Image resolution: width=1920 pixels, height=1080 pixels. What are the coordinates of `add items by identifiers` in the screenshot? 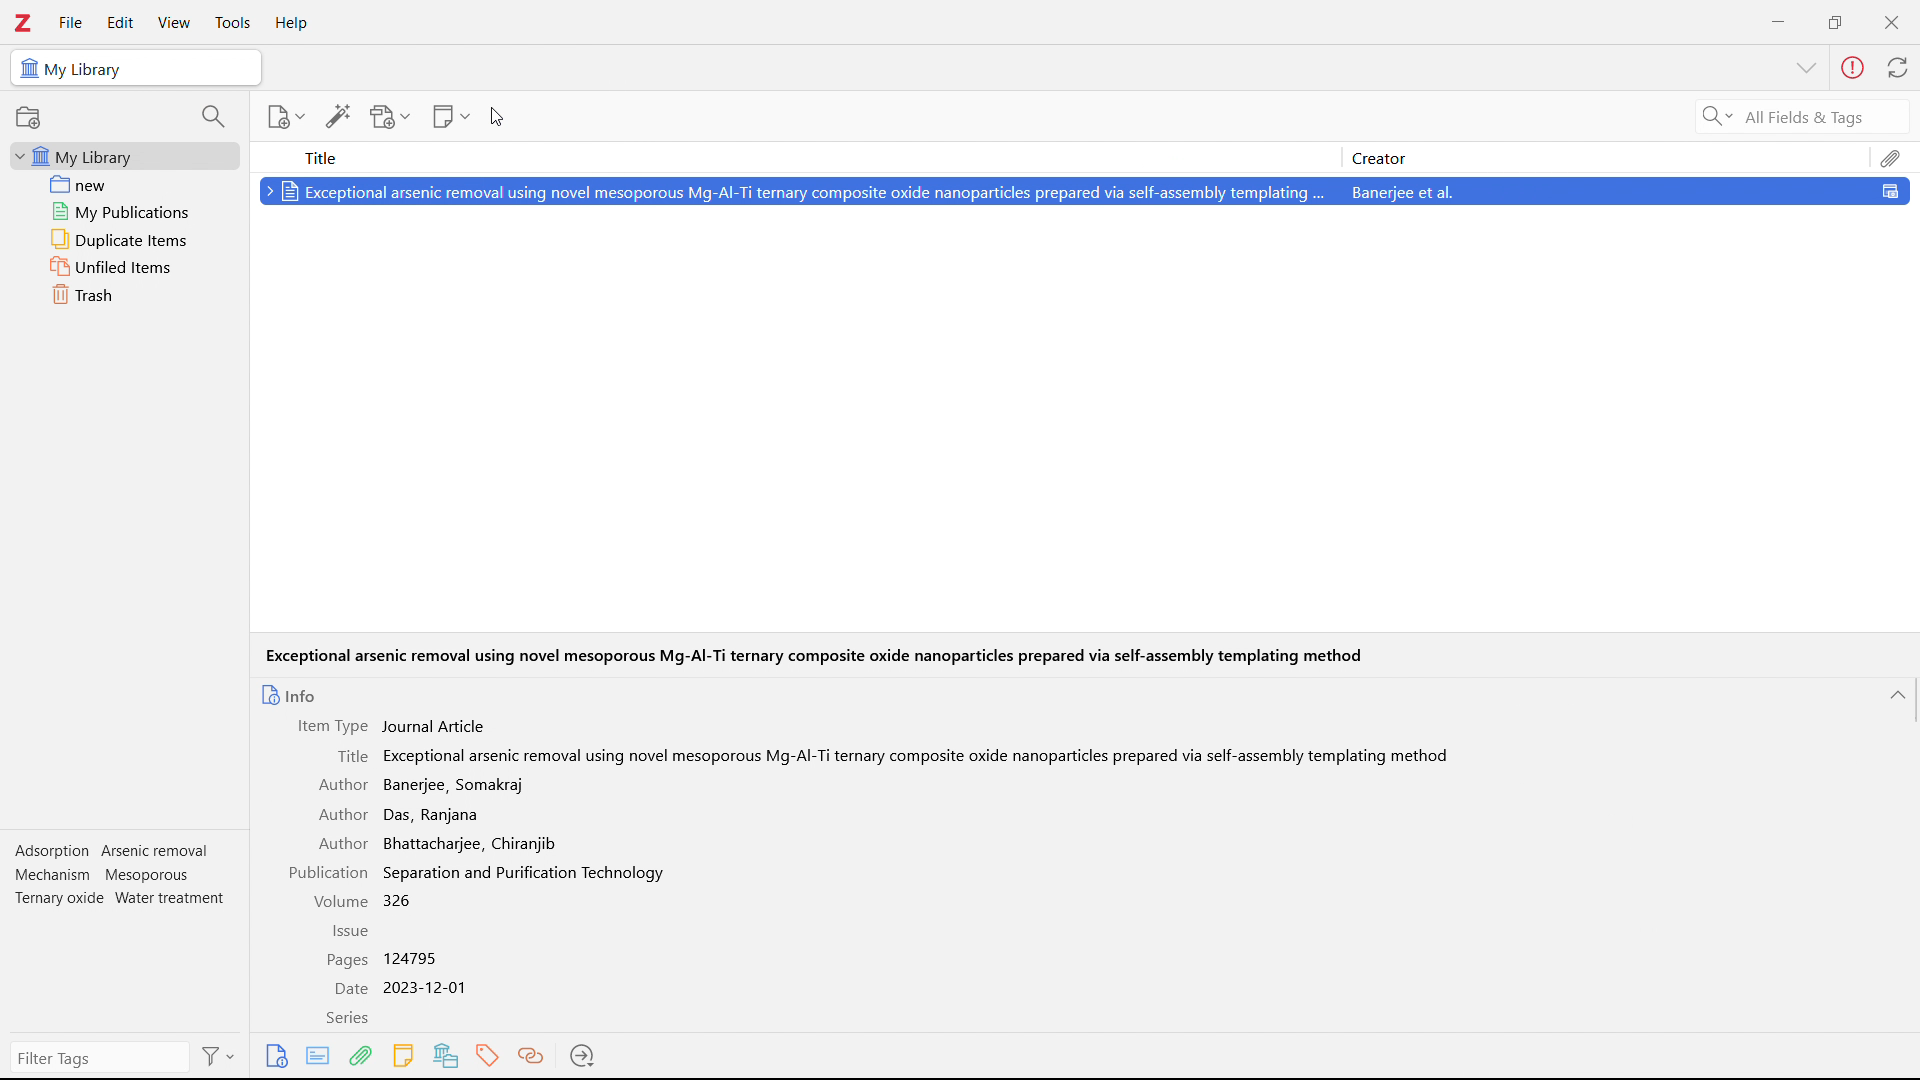 It's located at (338, 116).